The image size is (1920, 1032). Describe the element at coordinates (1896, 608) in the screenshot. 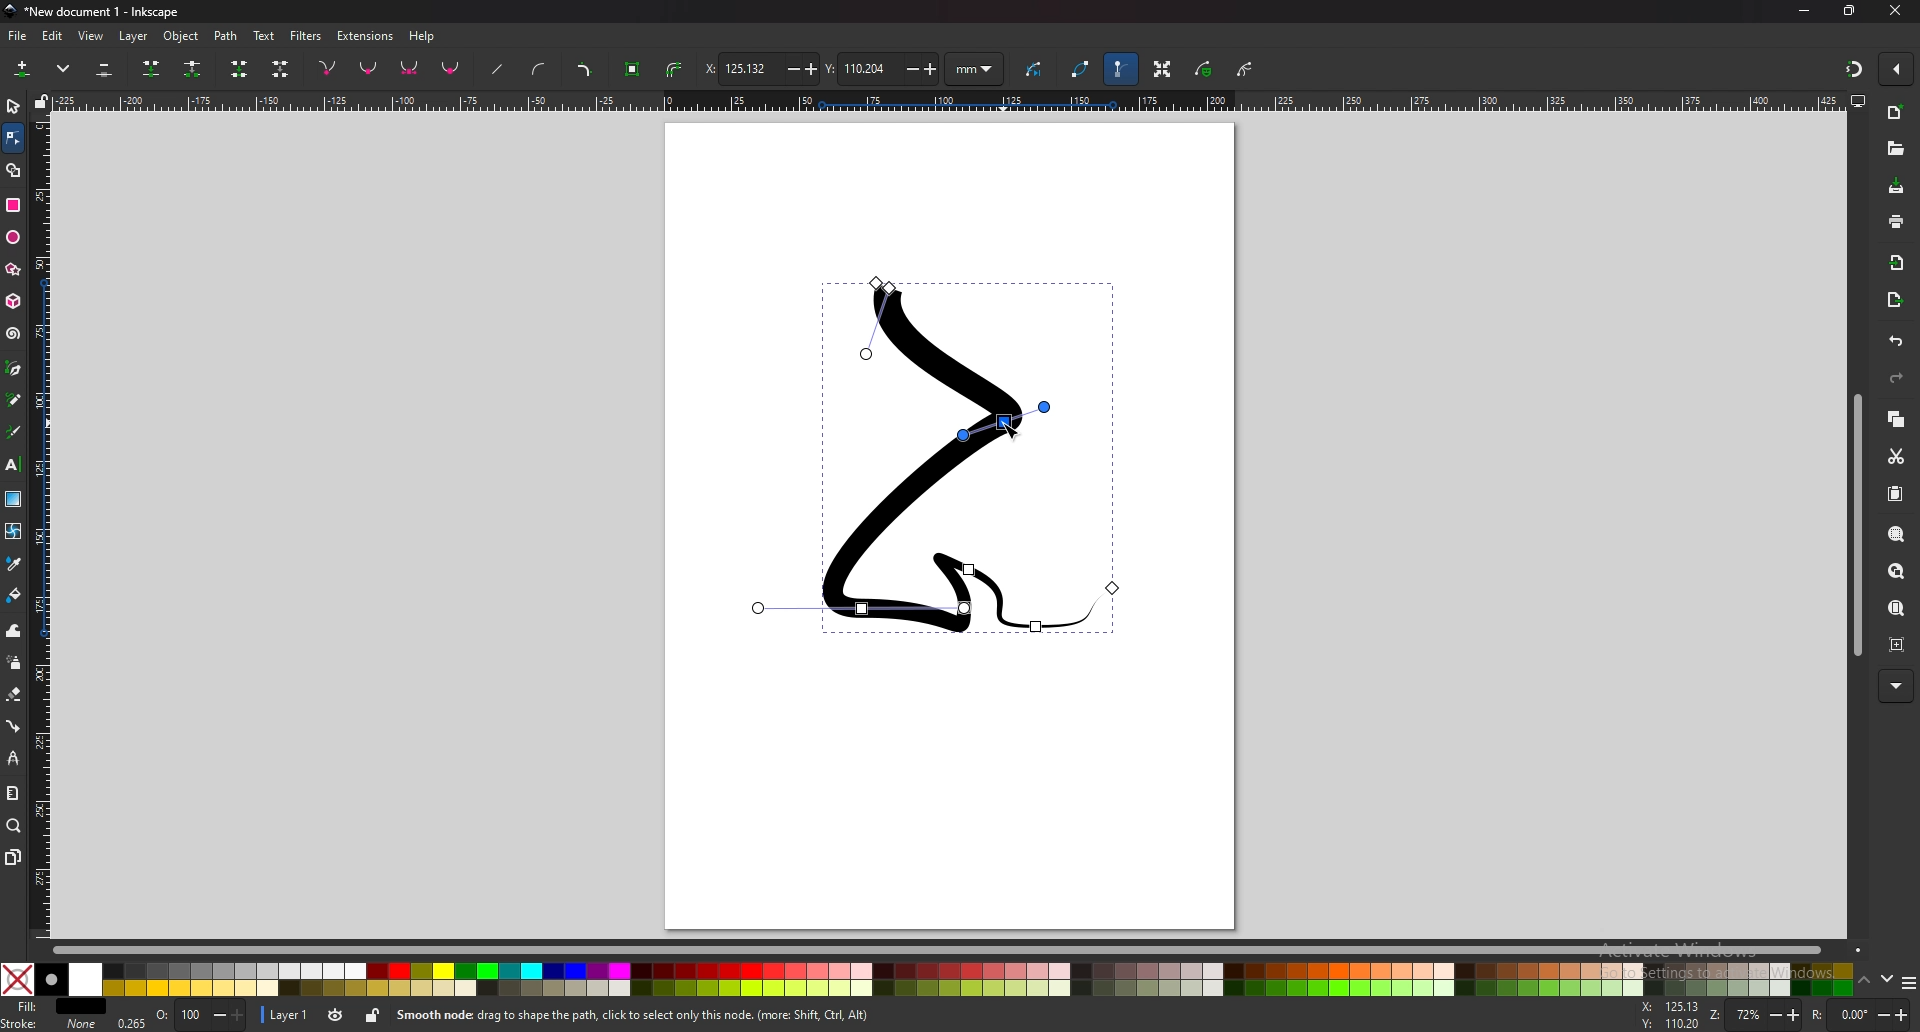

I see `zoom page` at that location.